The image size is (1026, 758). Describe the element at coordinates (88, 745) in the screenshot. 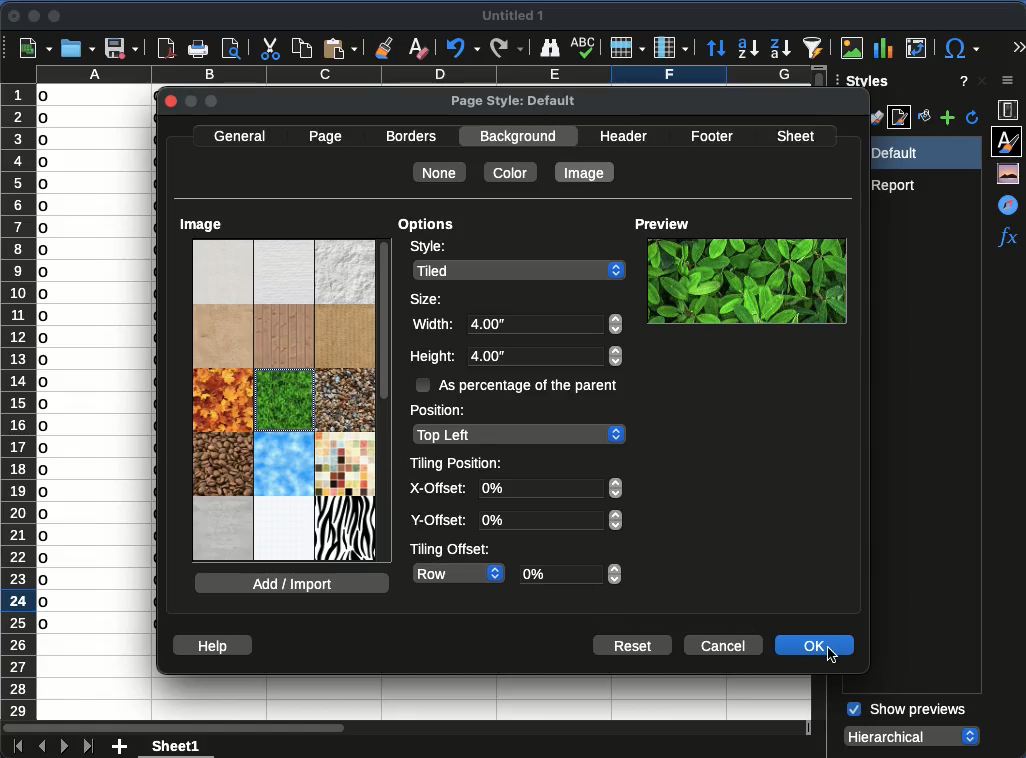

I see `last sheet` at that location.